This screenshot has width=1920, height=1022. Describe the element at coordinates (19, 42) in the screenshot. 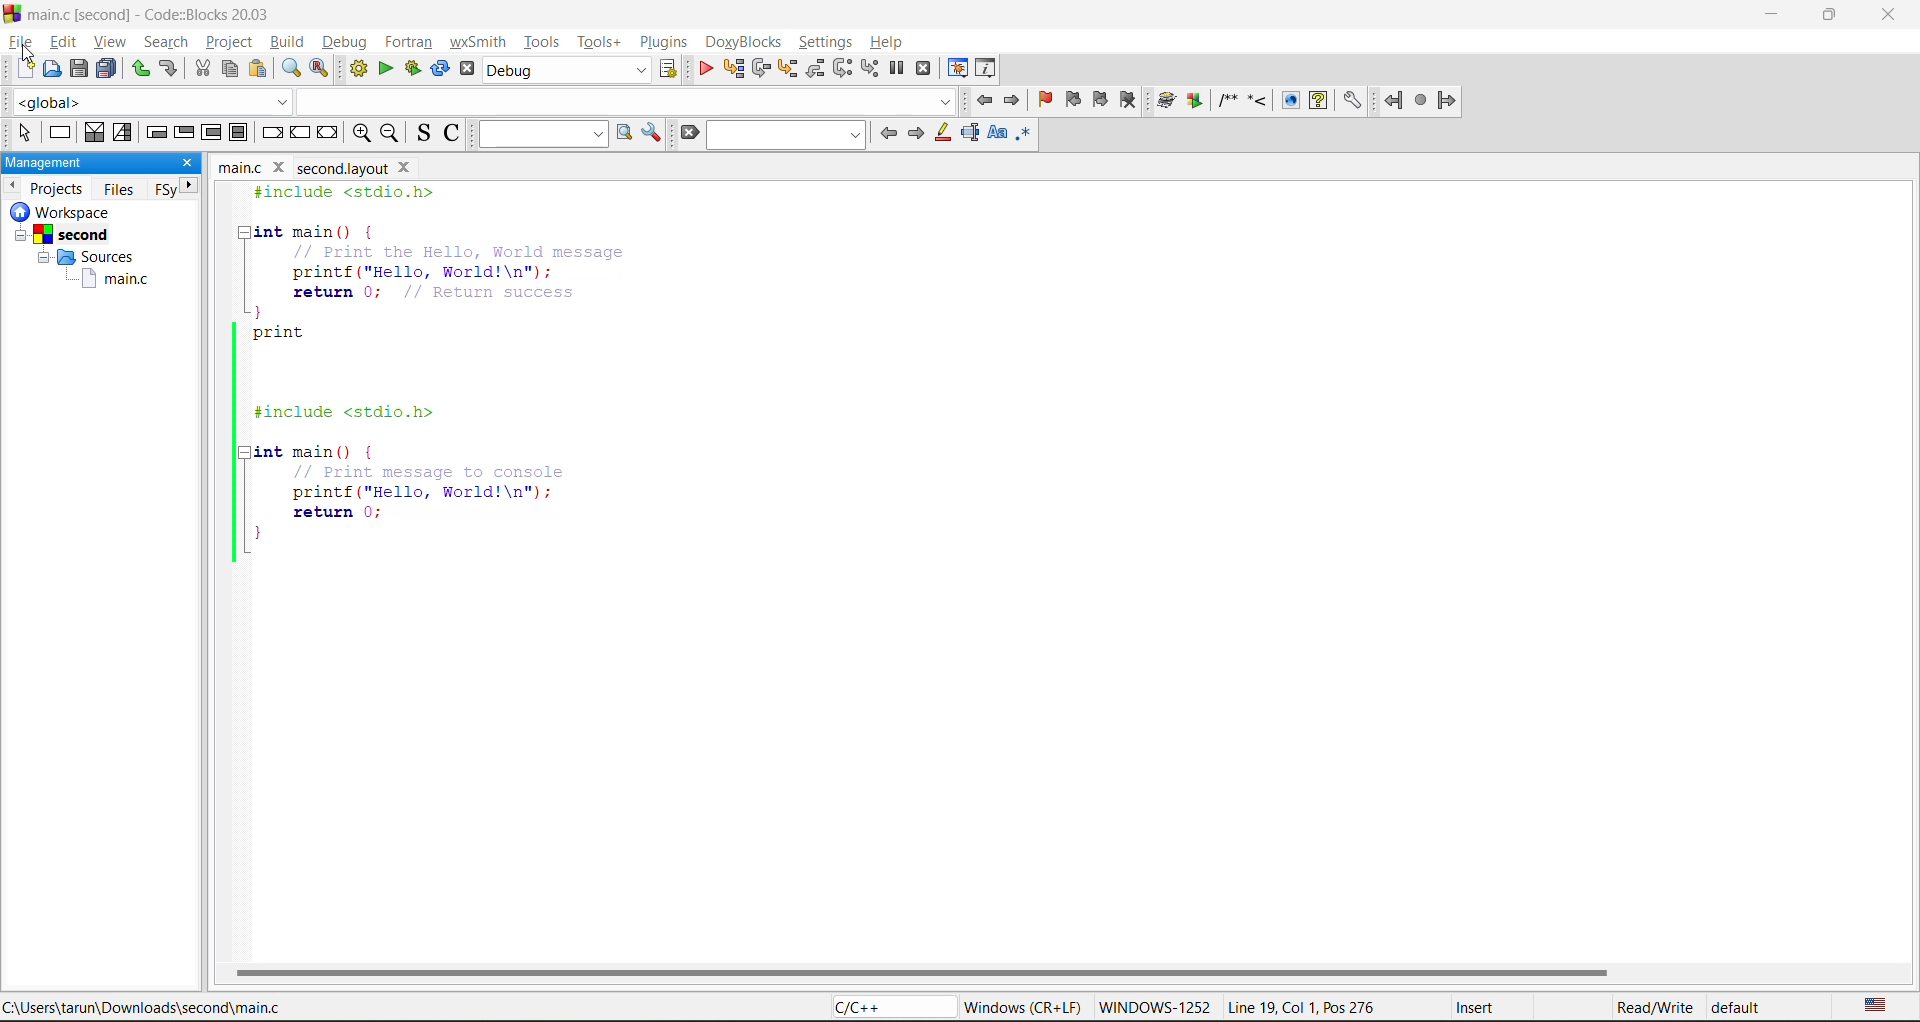

I see `file` at that location.